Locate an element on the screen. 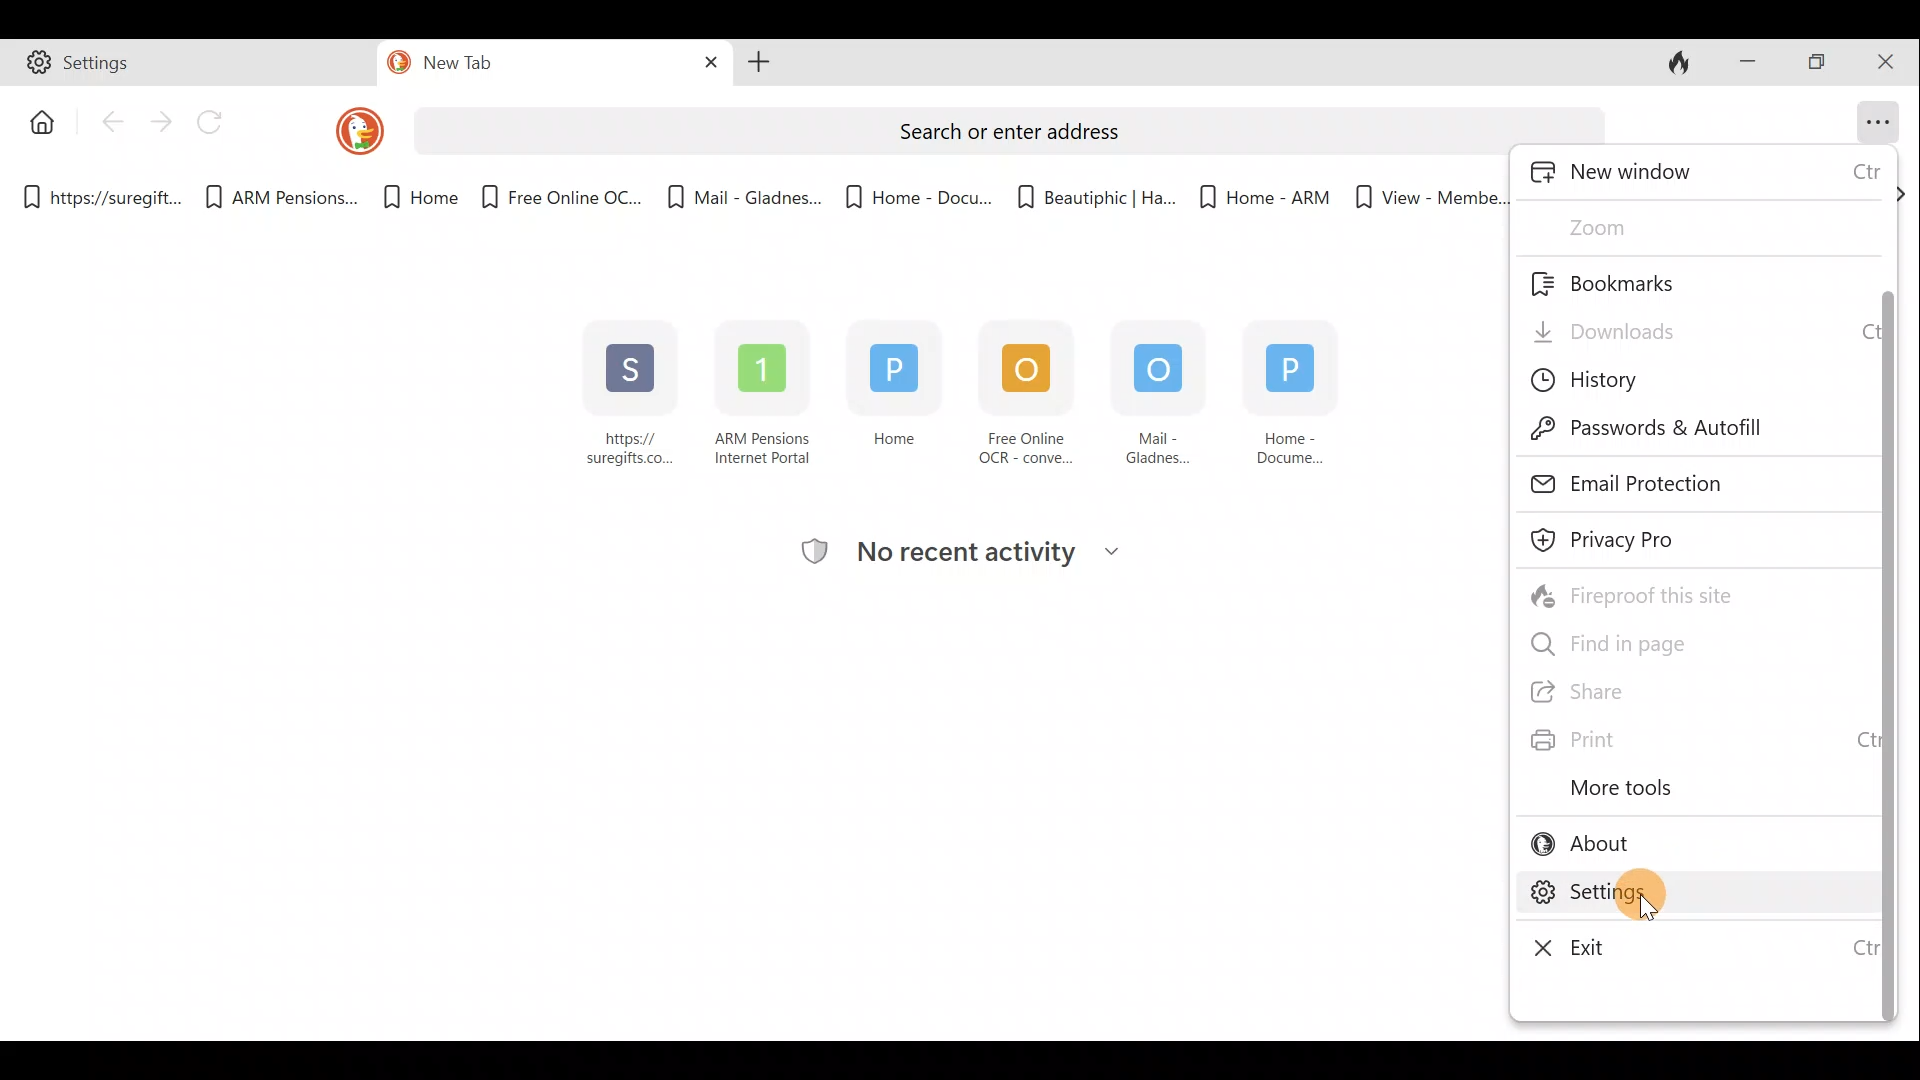  Fireproof this site is located at coordinates (1631, 596).